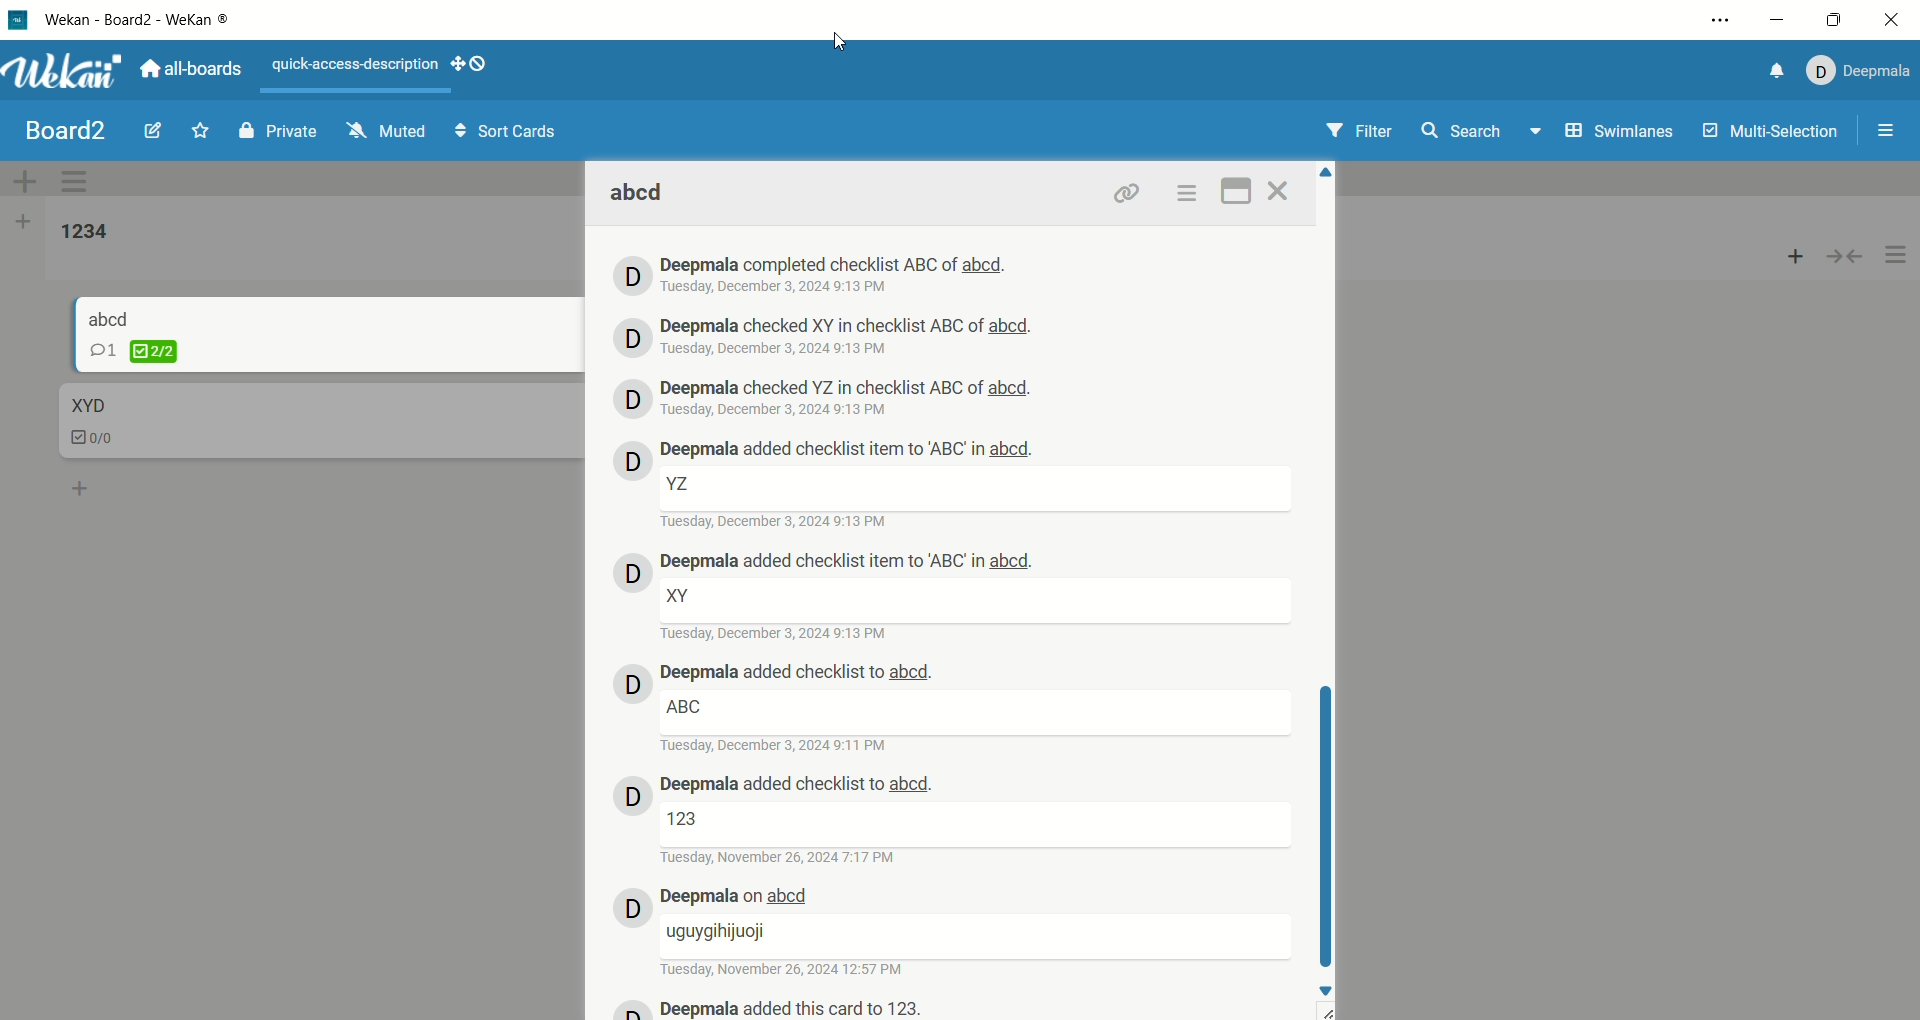 The width and height of the screenshot is (1920, 1020). Describe the element at coordinates (798, 674) in the screenshot. I see `deepmala history` at that location.